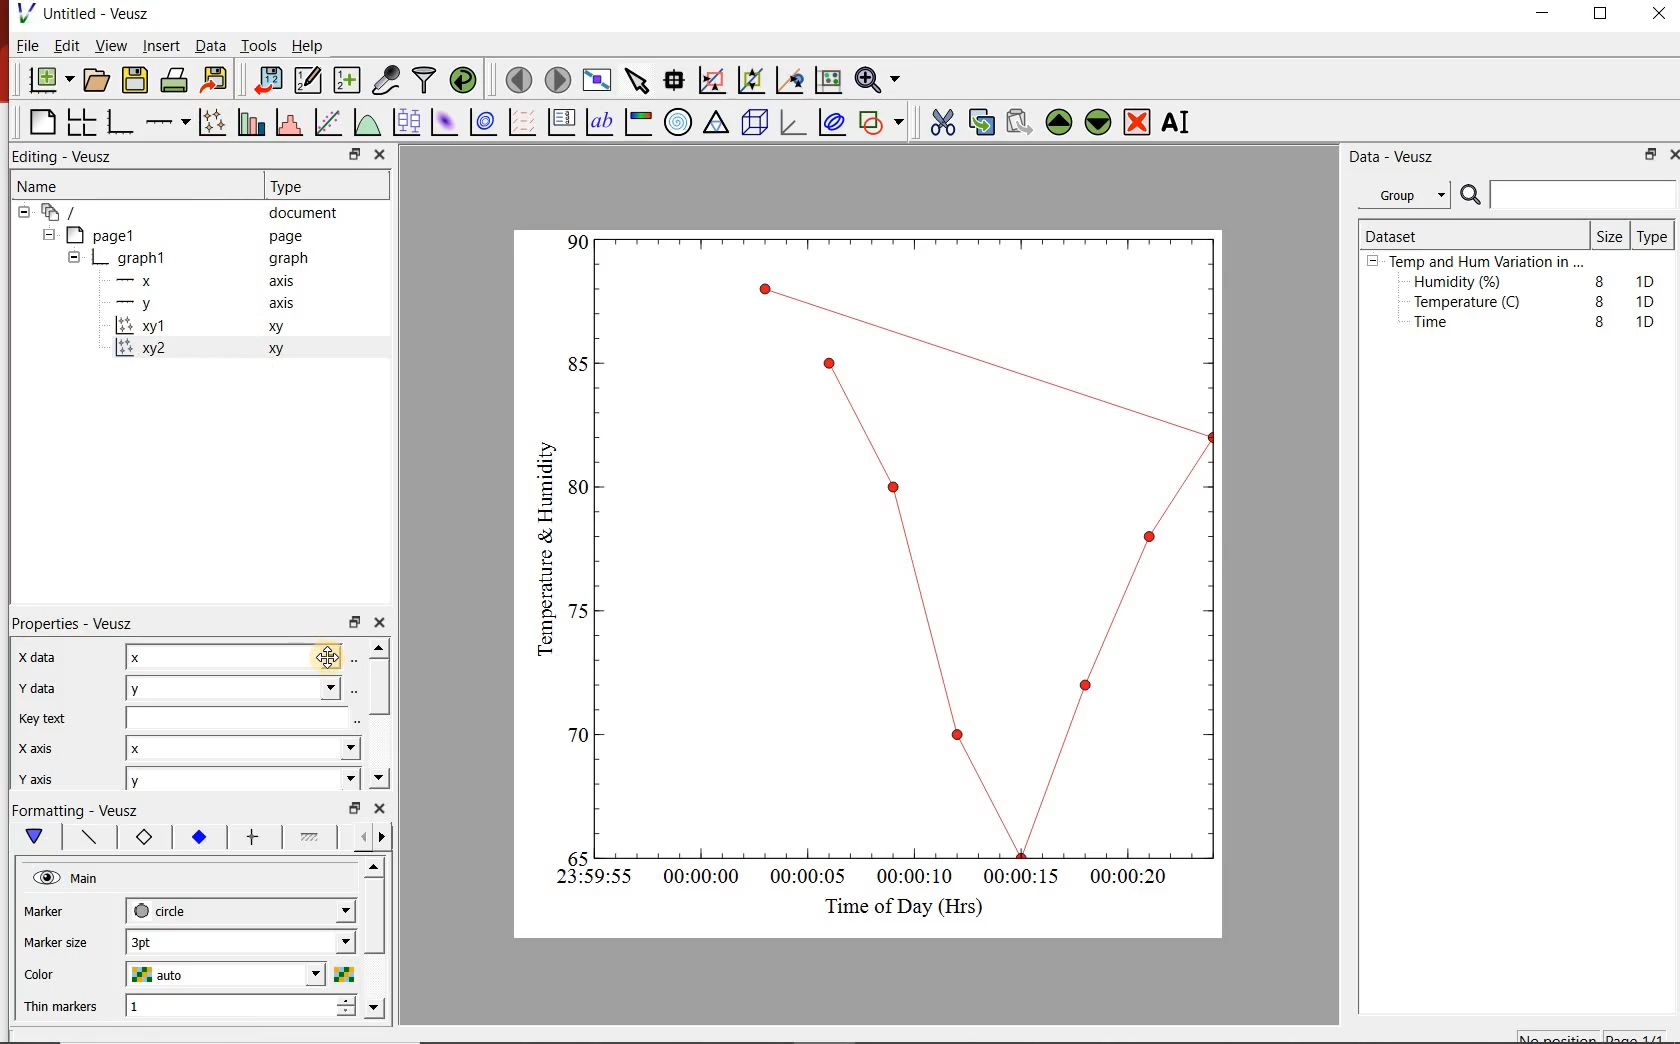 Image resolution: width=1680 pixels, height=1044 pixels. I want to click on Cursor, so click(304, 654).